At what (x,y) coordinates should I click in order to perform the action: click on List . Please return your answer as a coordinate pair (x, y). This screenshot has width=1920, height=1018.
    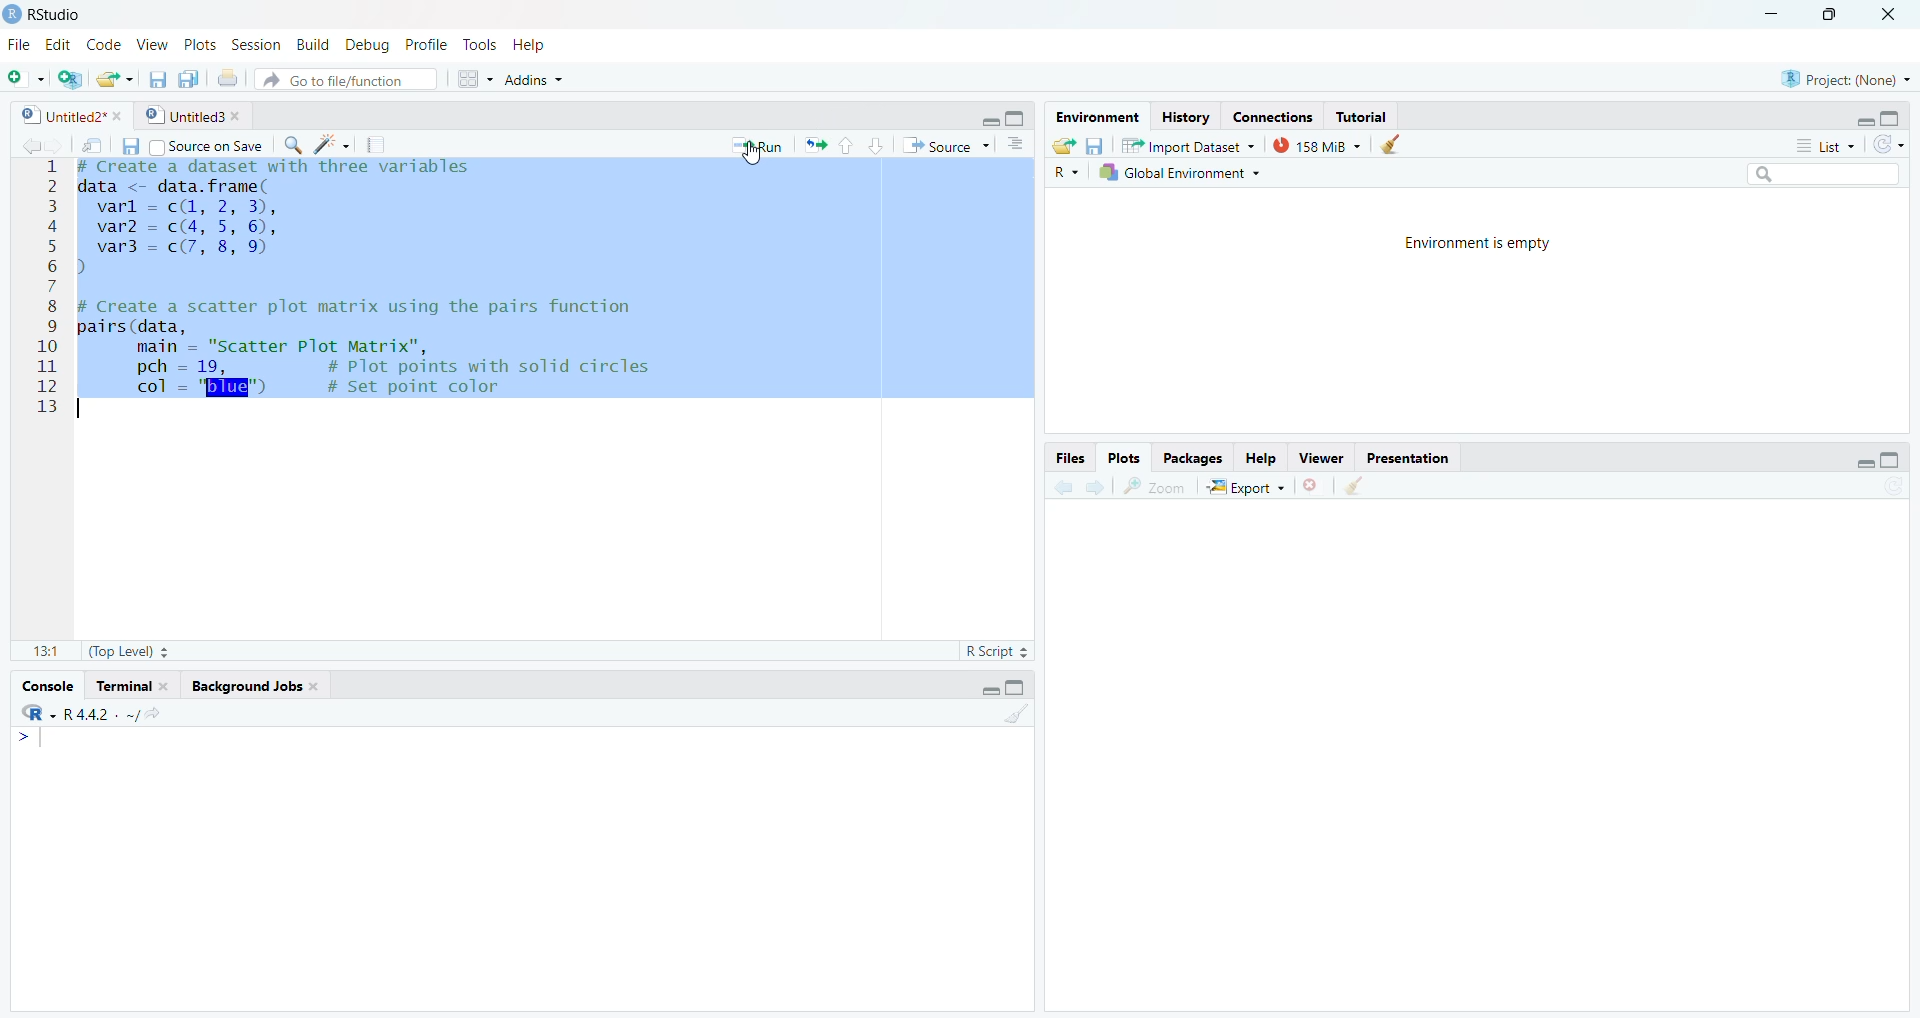
    Looking at the image, I should click on (1819, 144).